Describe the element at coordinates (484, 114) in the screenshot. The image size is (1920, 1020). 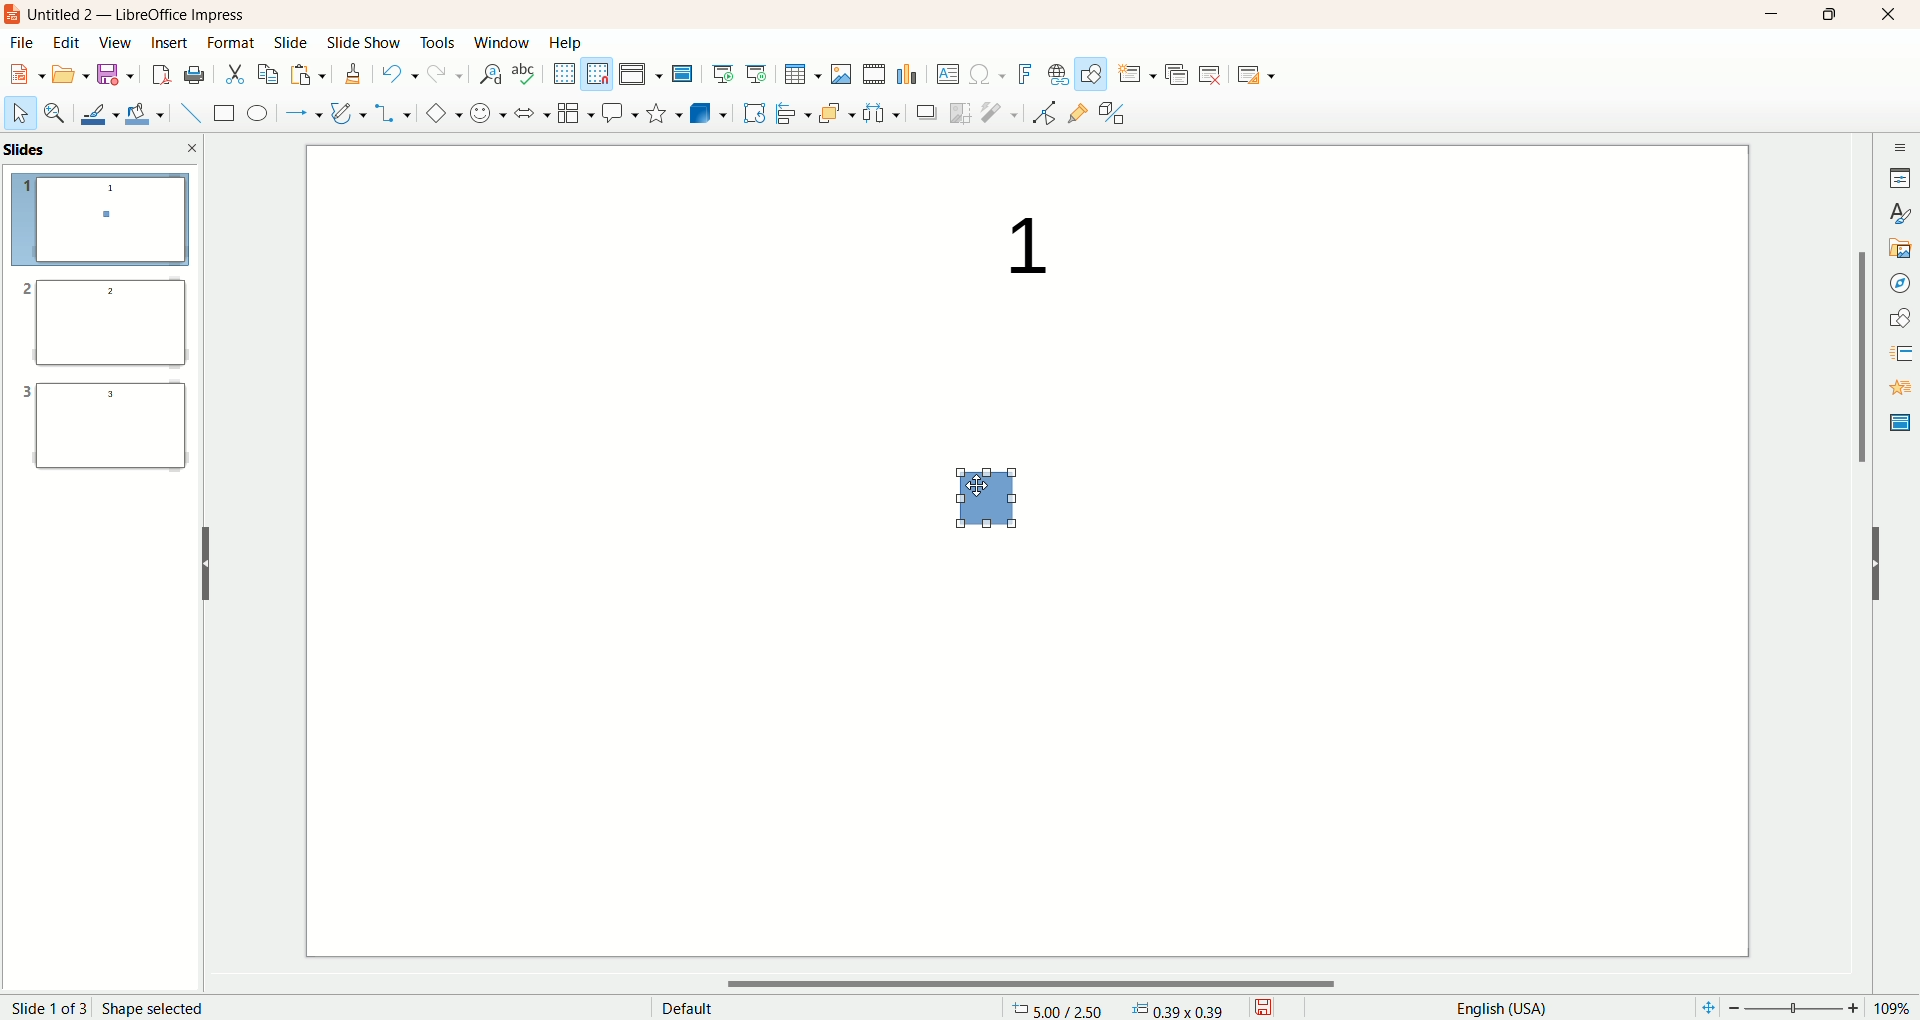
I see `symbol shapes` at that location.